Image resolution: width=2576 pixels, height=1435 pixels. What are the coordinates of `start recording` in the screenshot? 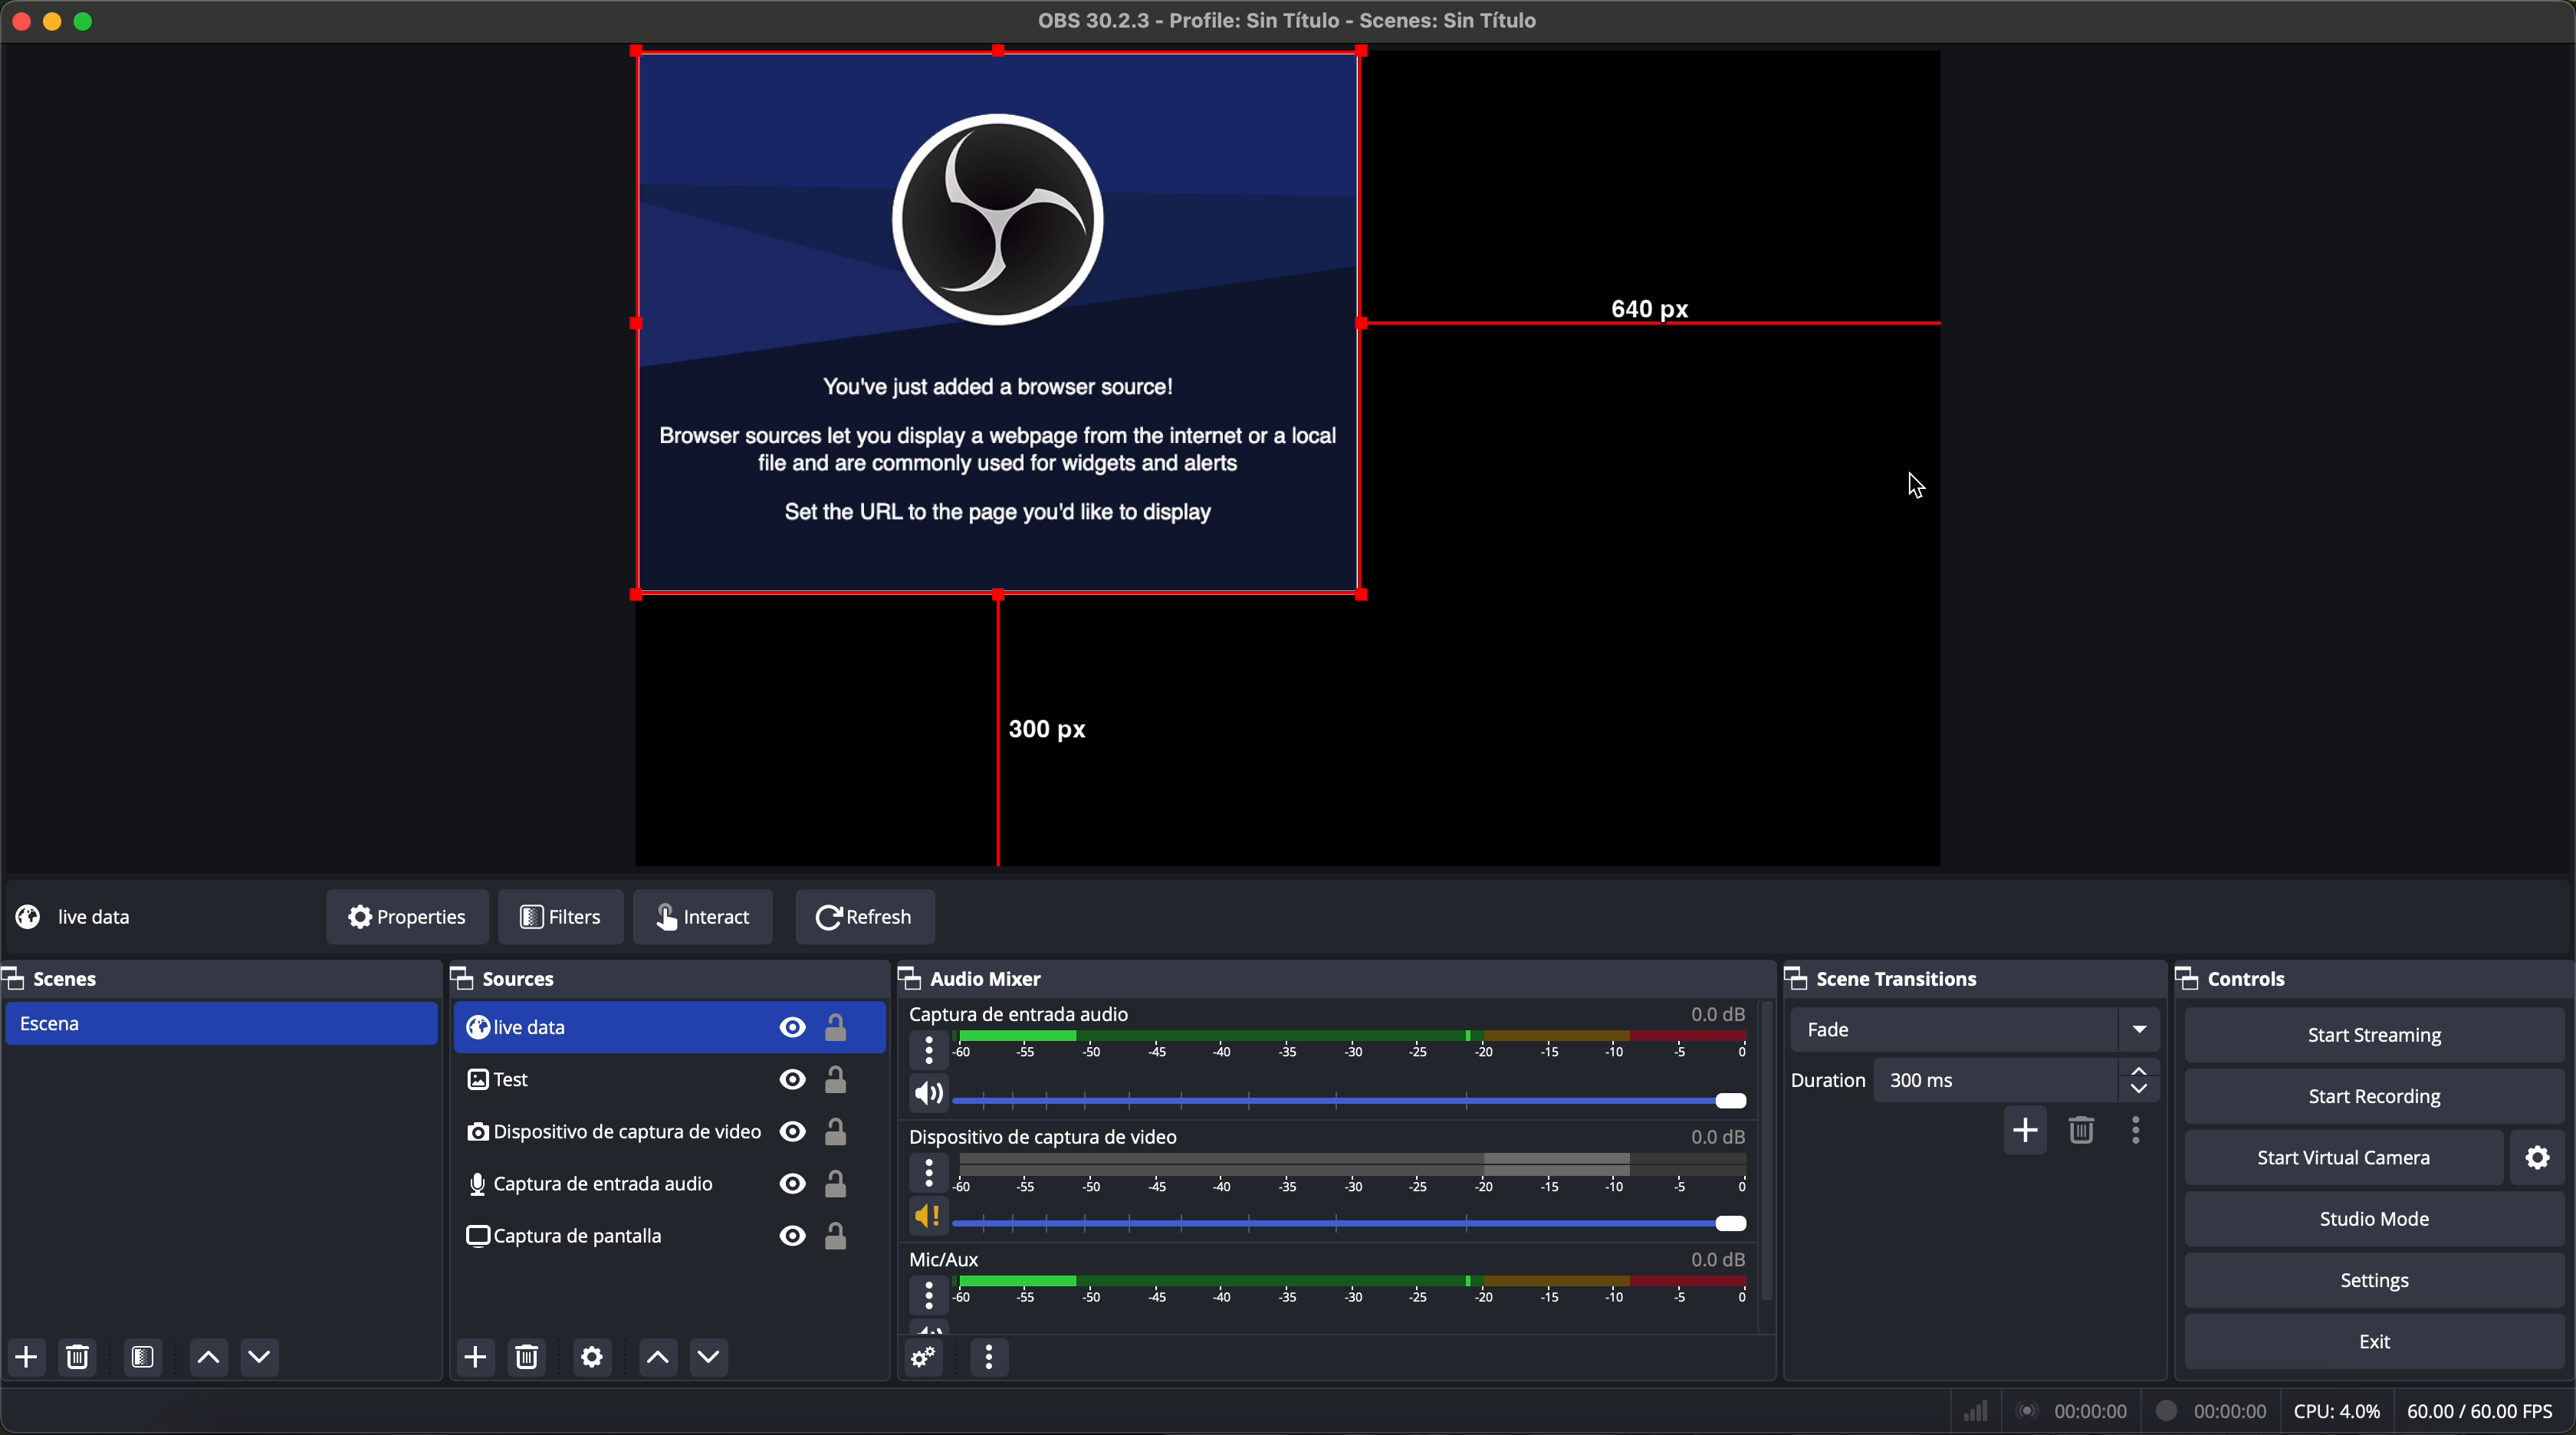 It's located at (2376, 1099).